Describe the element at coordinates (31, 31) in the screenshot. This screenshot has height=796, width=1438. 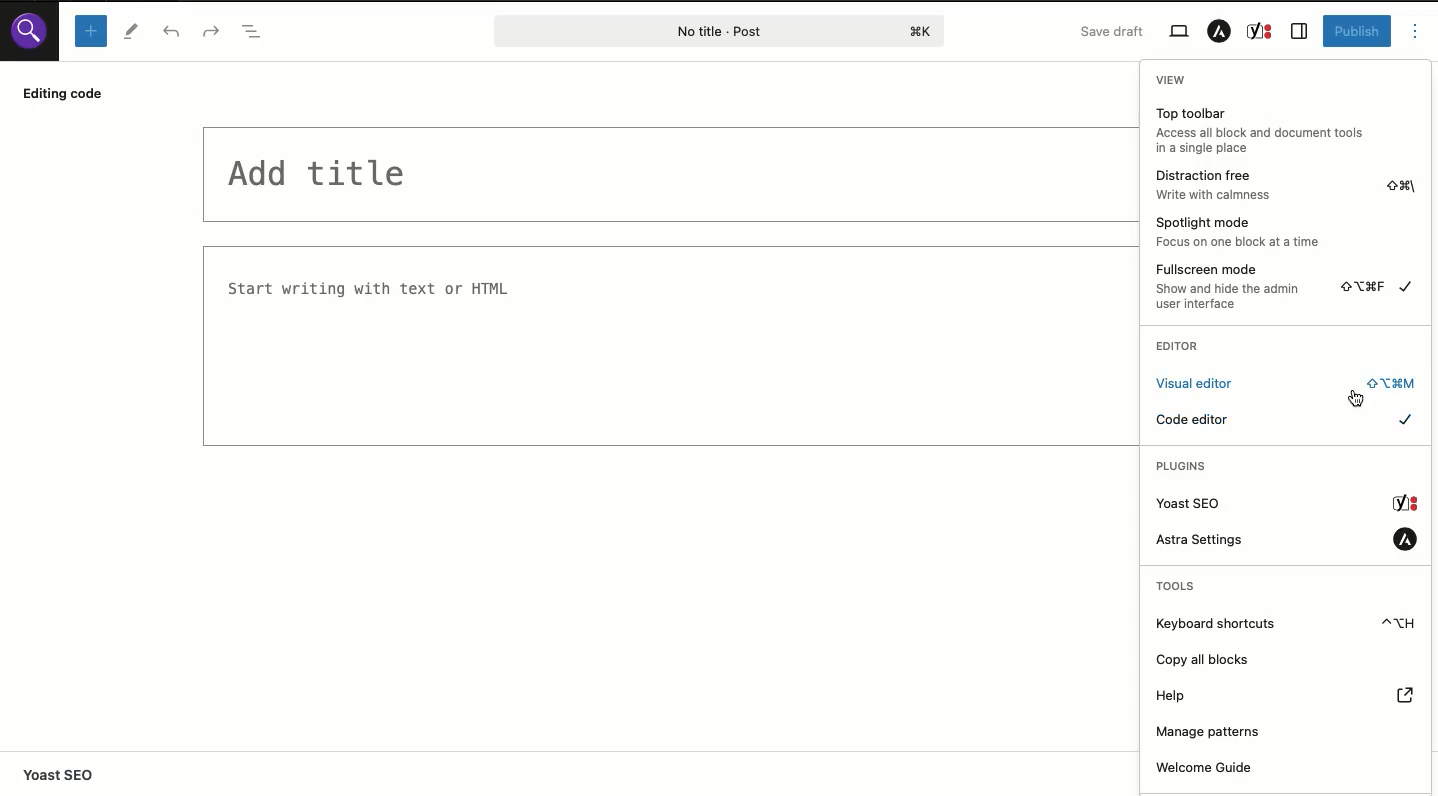
I see `WordPress site logo` at that location.